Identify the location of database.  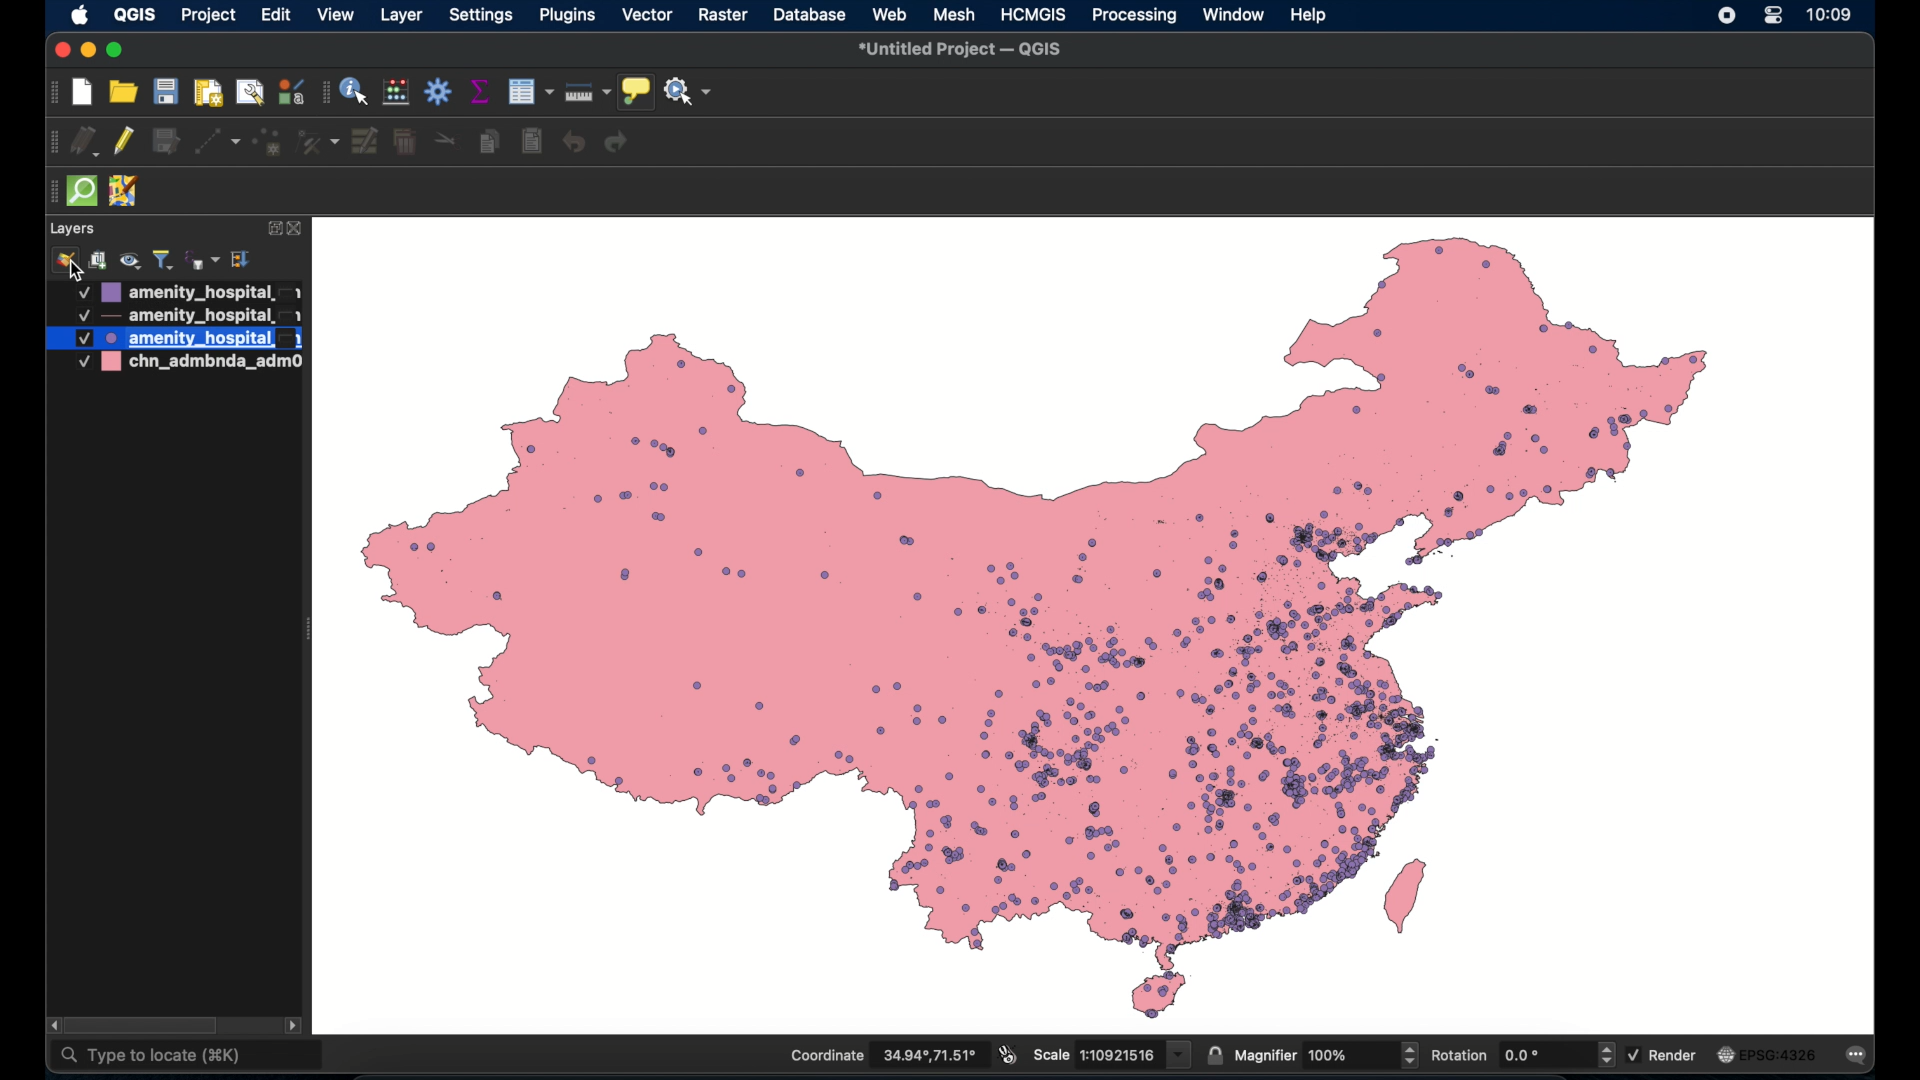
(810, 14).